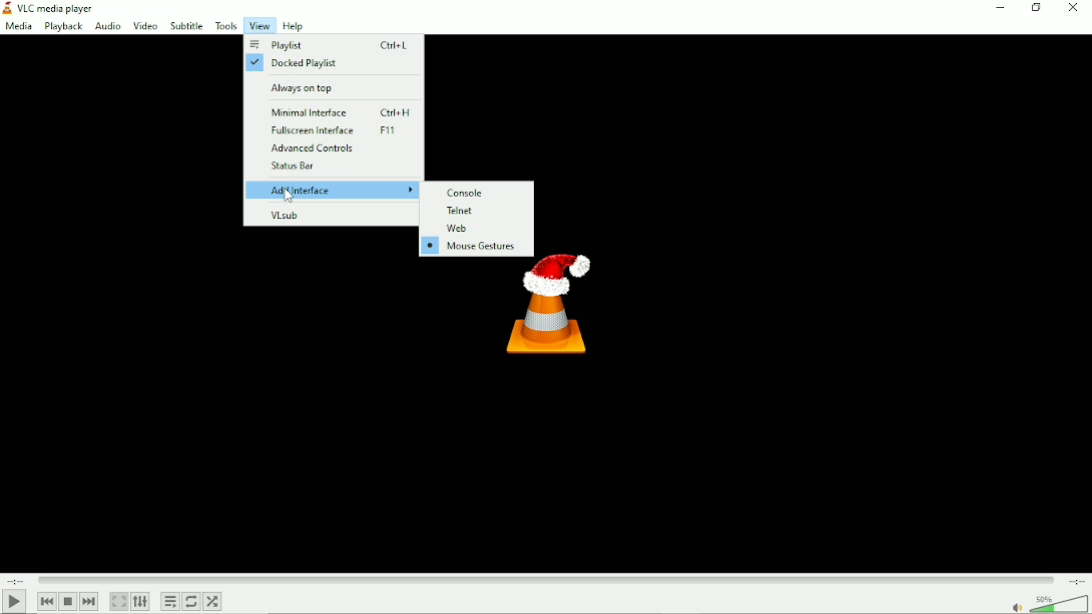  I want to click on Elapsed timw, so click(13, 580).